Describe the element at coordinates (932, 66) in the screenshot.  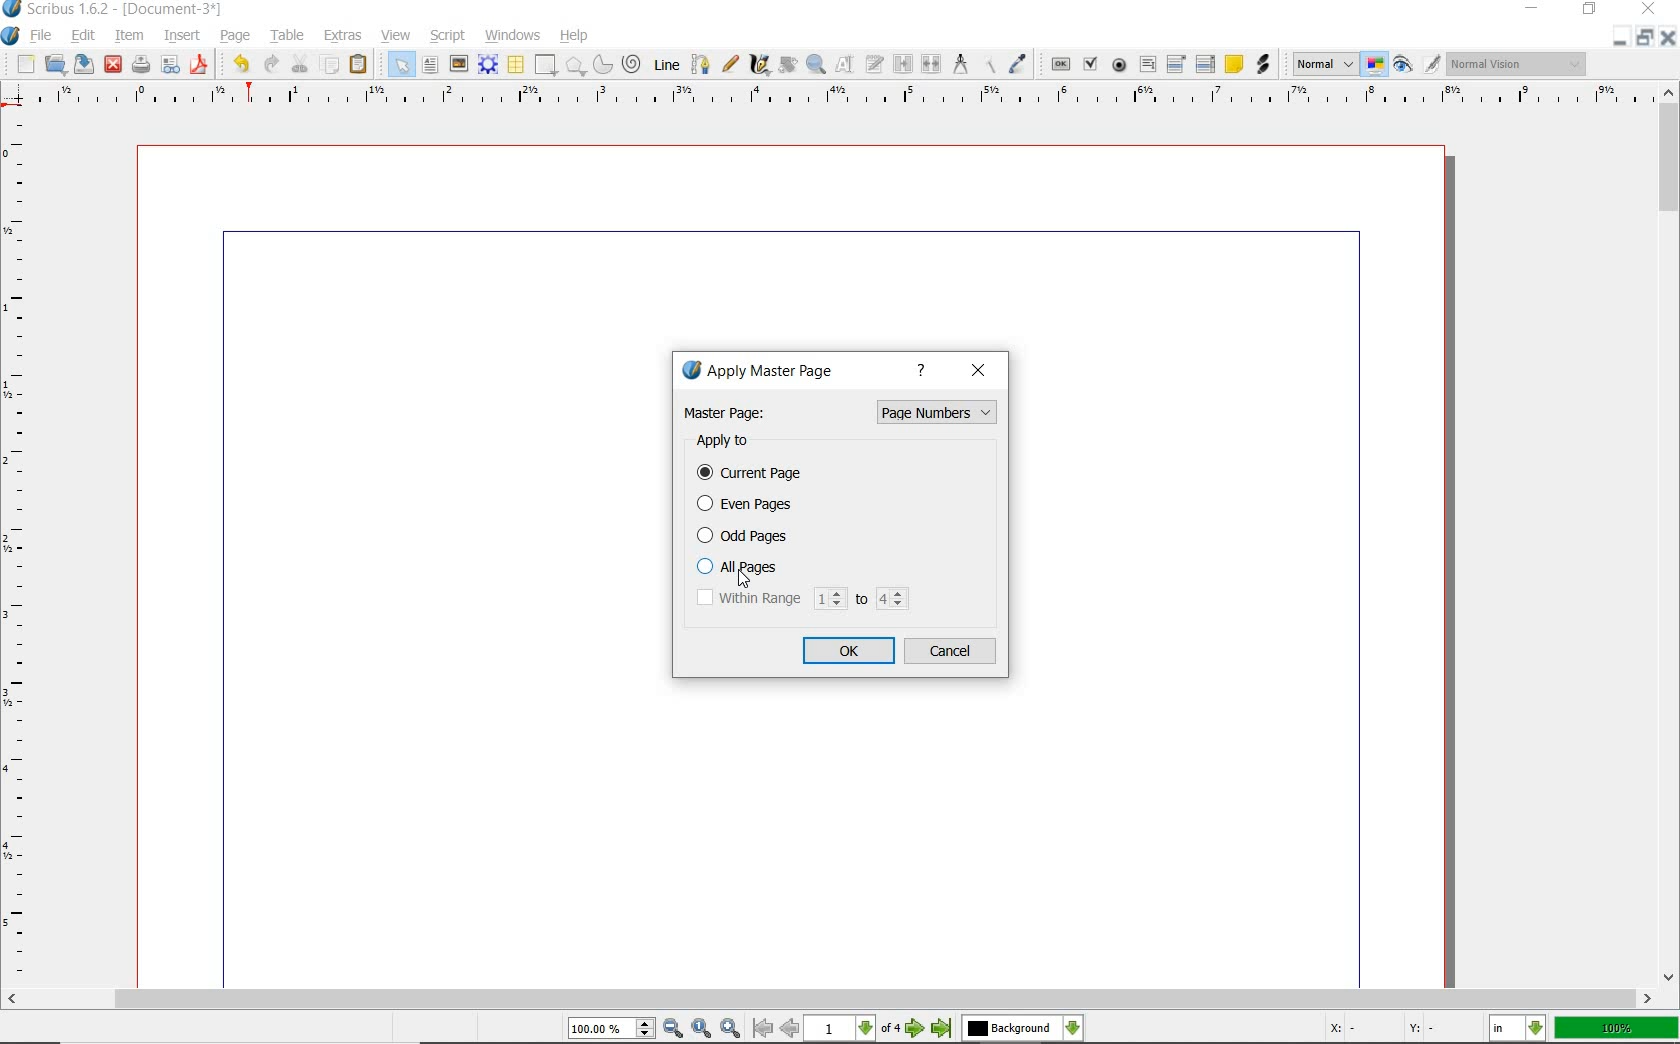
I see `unlink text frames` at that location.